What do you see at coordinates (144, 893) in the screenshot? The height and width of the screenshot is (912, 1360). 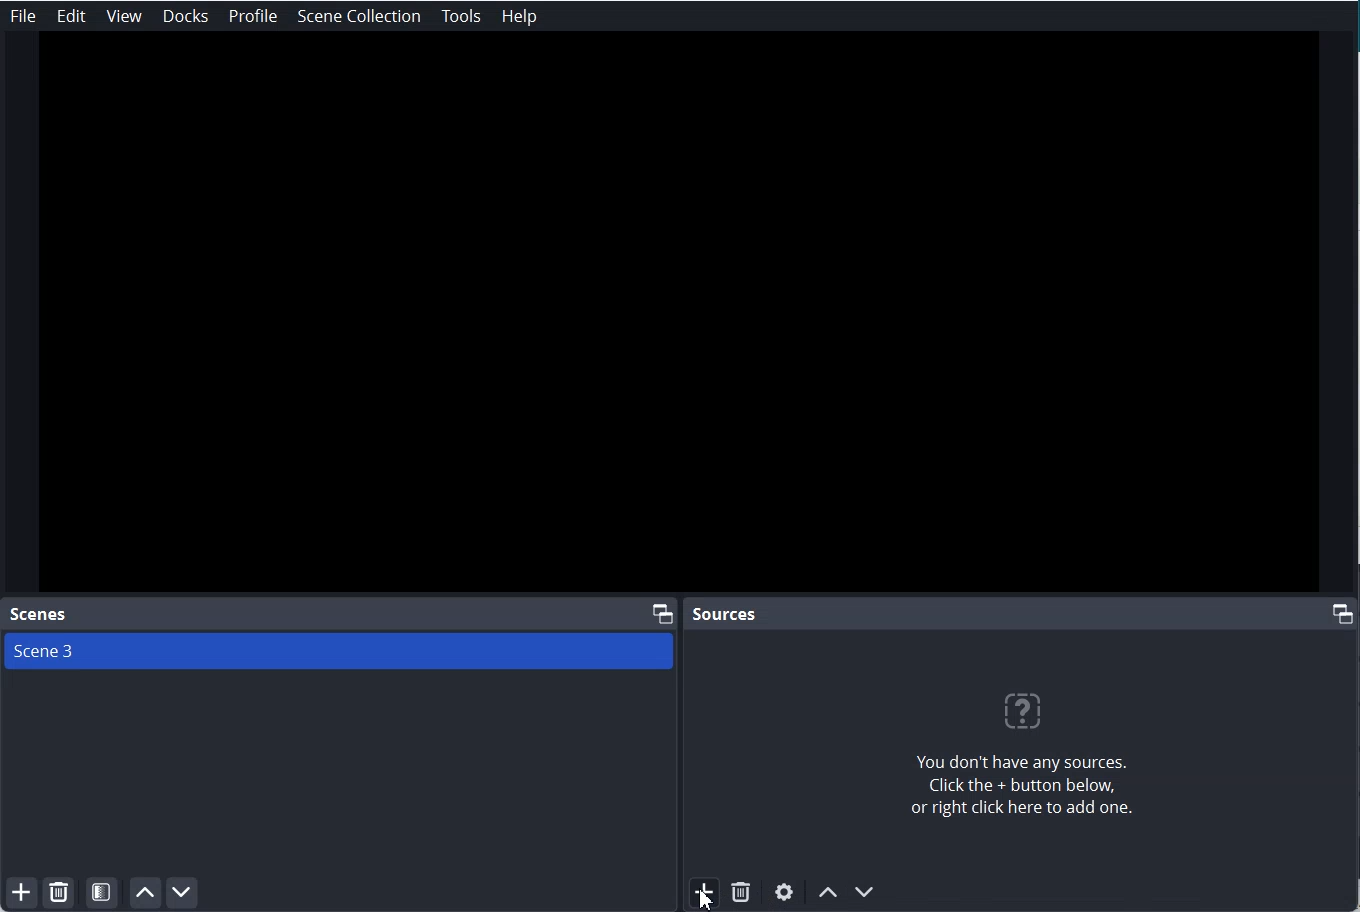 I see `Move scene up` at bounding box center [144, 893].